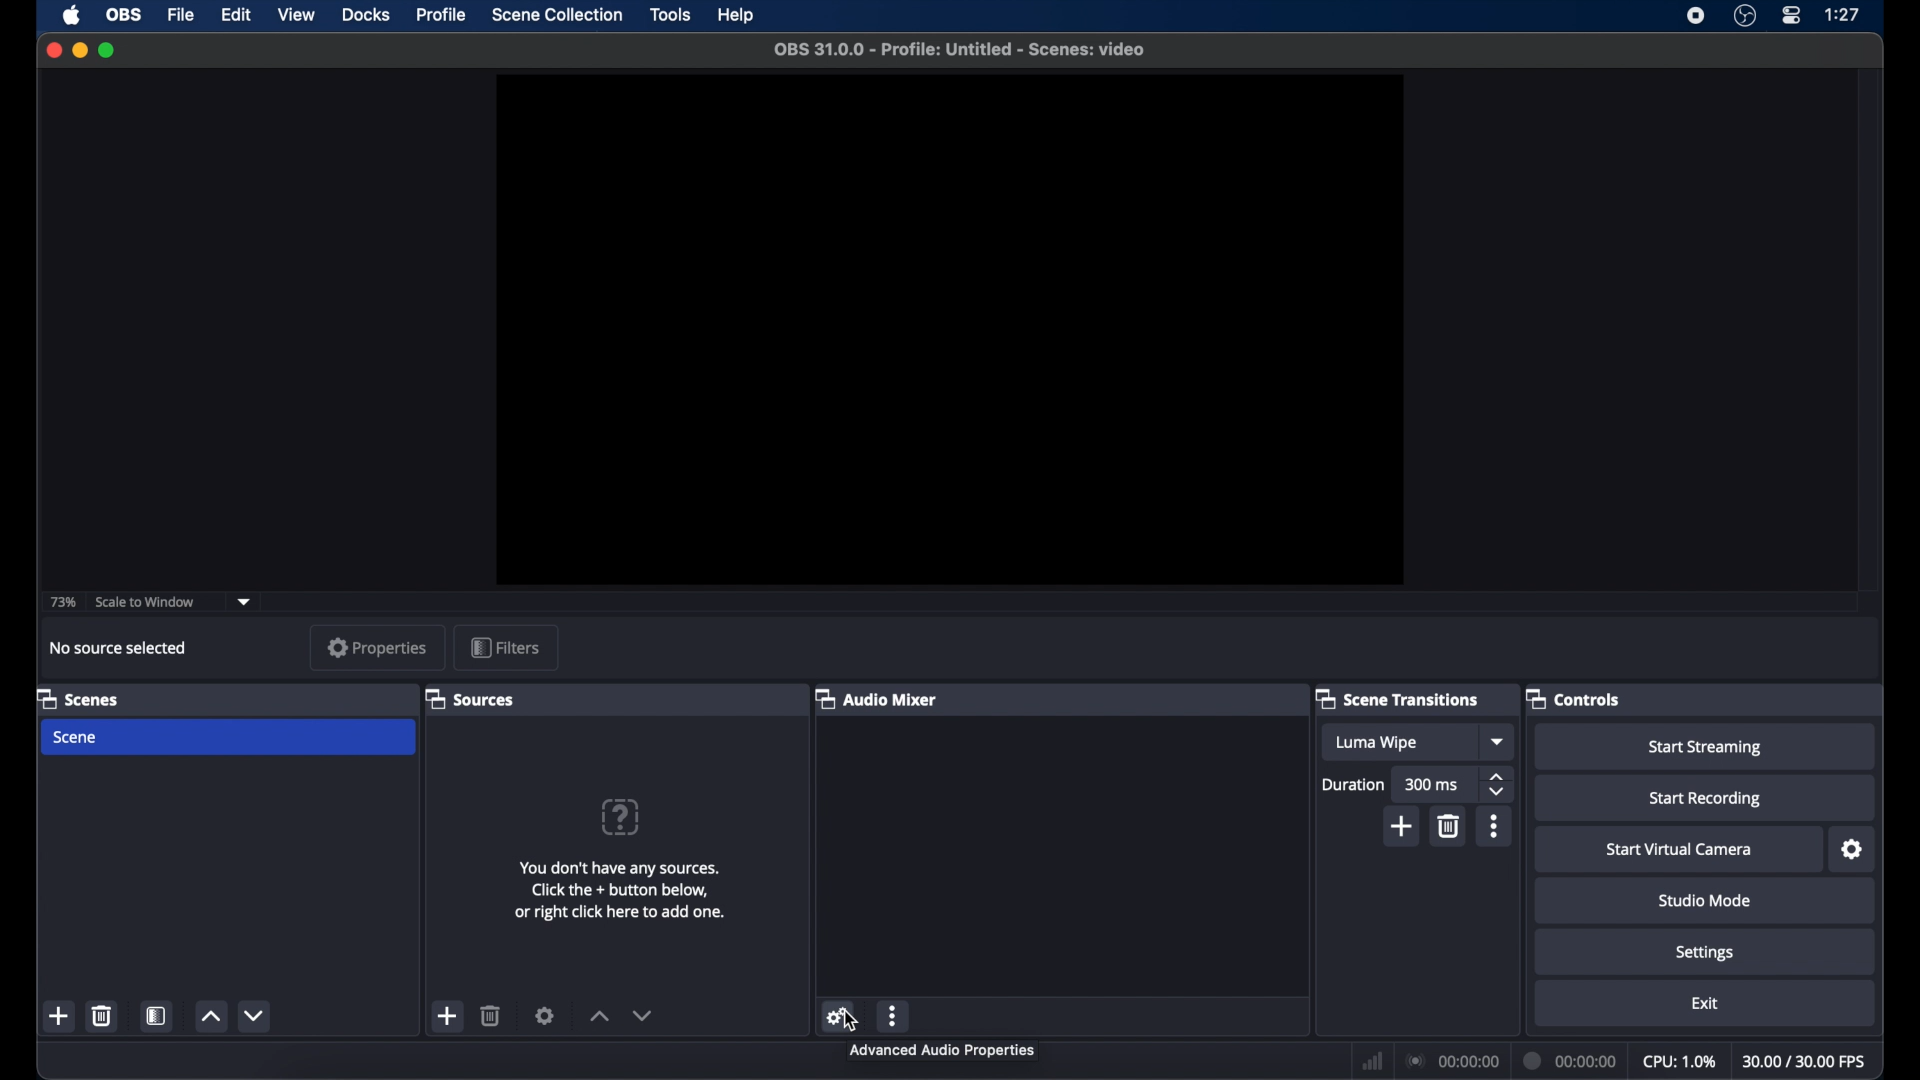  What do you see at coordinates (491, 1015) in the screenshot?
I see `delete` at bounding box center [491, 1015].